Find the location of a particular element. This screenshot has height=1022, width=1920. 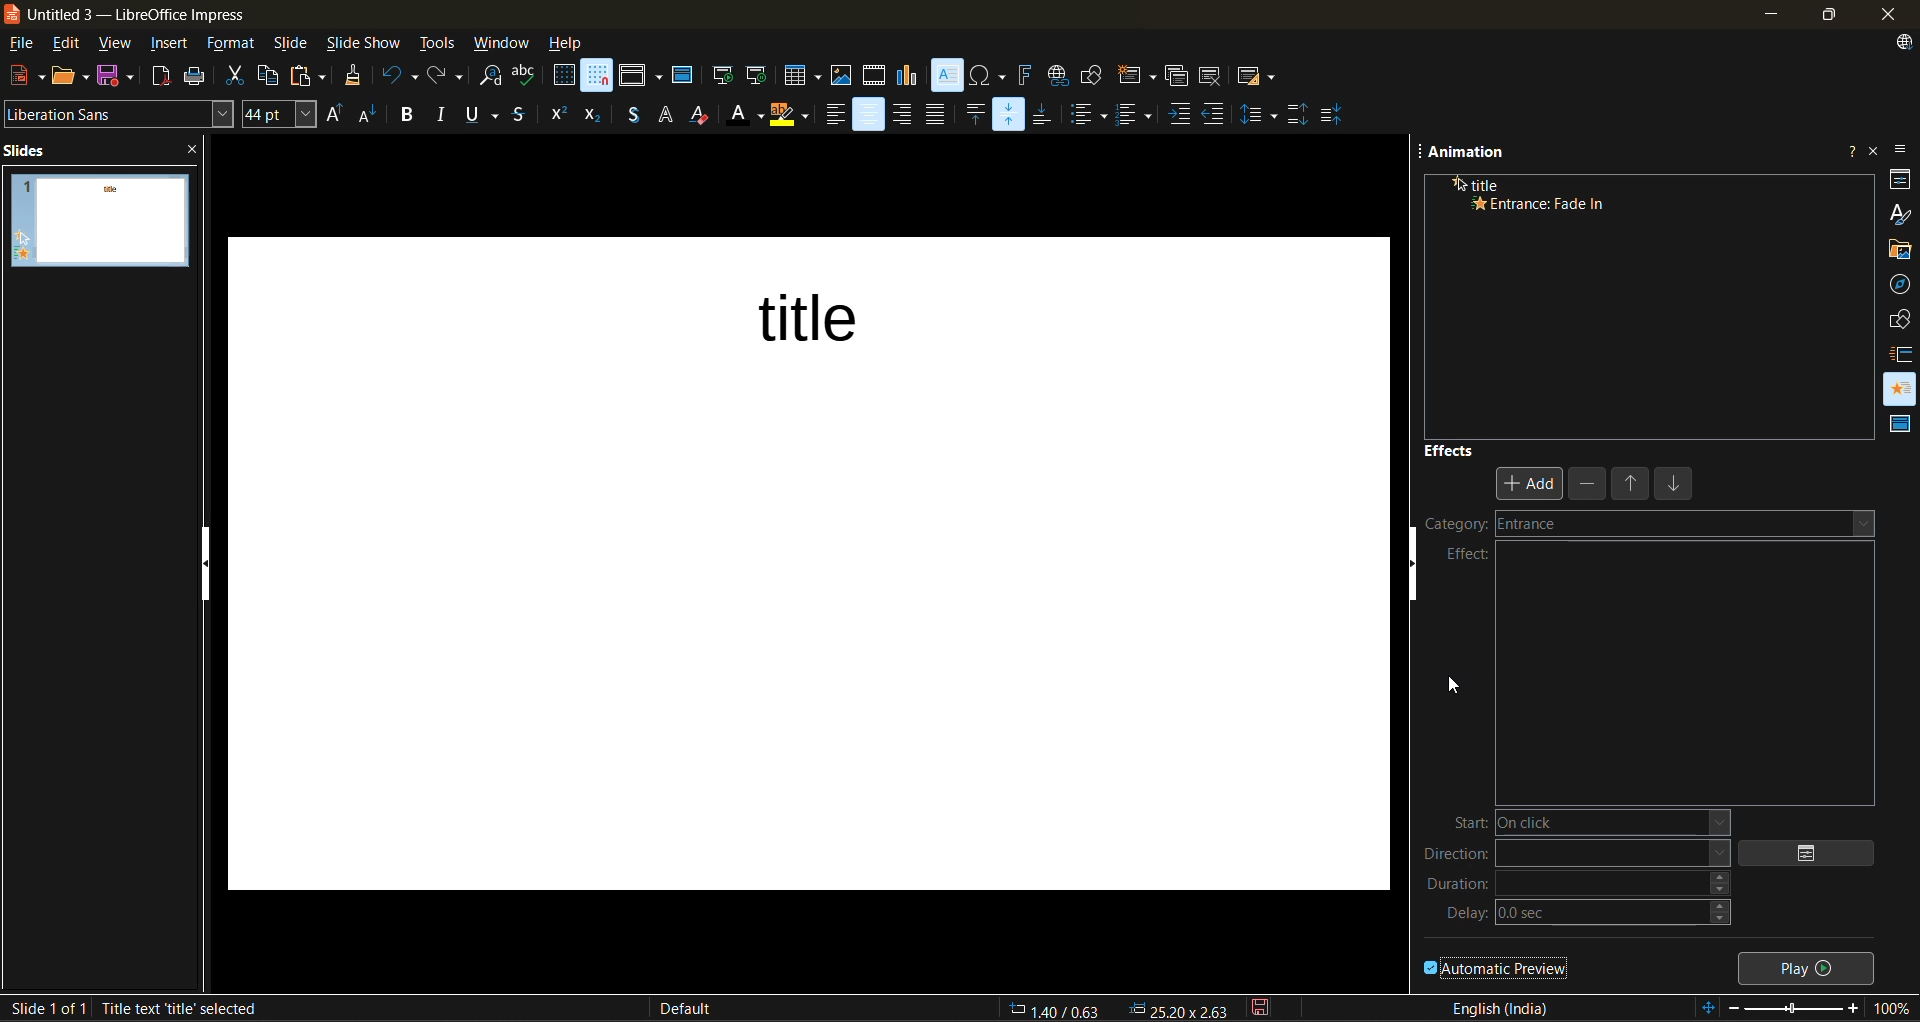

copy is located at coordinates (274, 76).